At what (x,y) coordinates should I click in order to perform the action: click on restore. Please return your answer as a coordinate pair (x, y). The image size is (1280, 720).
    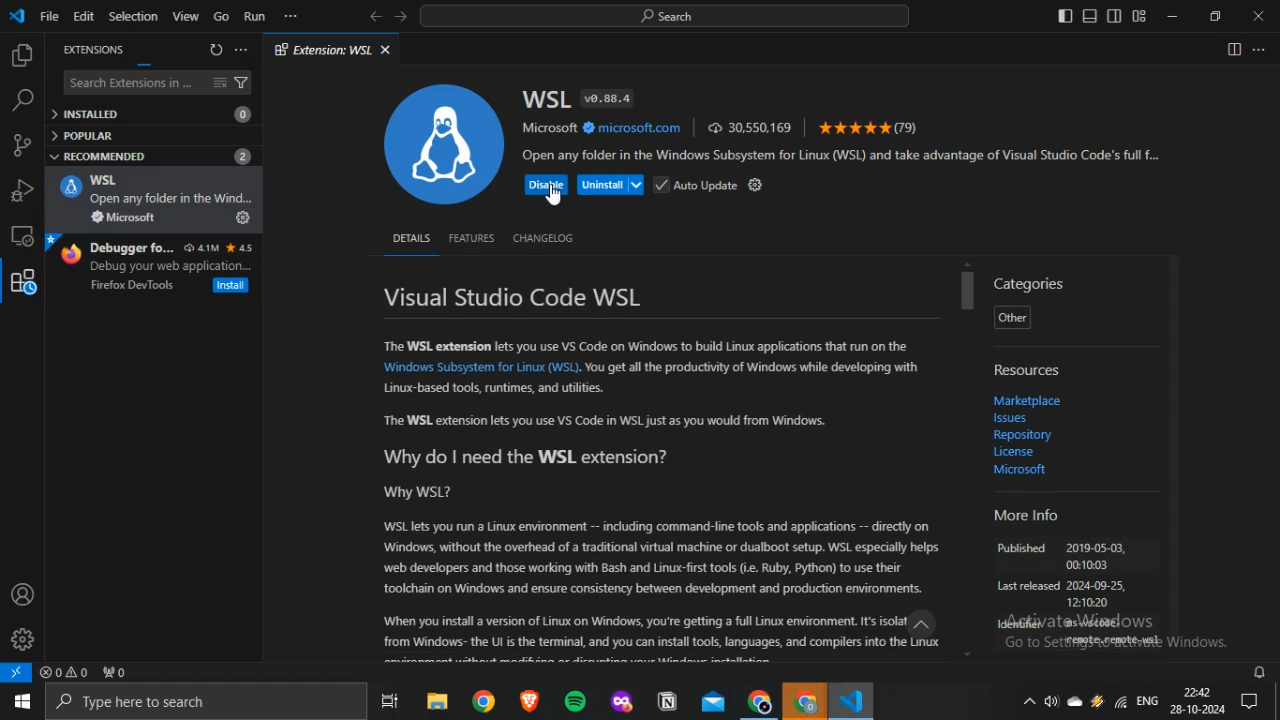
    Looking at the image, I should click on (1215, 15).